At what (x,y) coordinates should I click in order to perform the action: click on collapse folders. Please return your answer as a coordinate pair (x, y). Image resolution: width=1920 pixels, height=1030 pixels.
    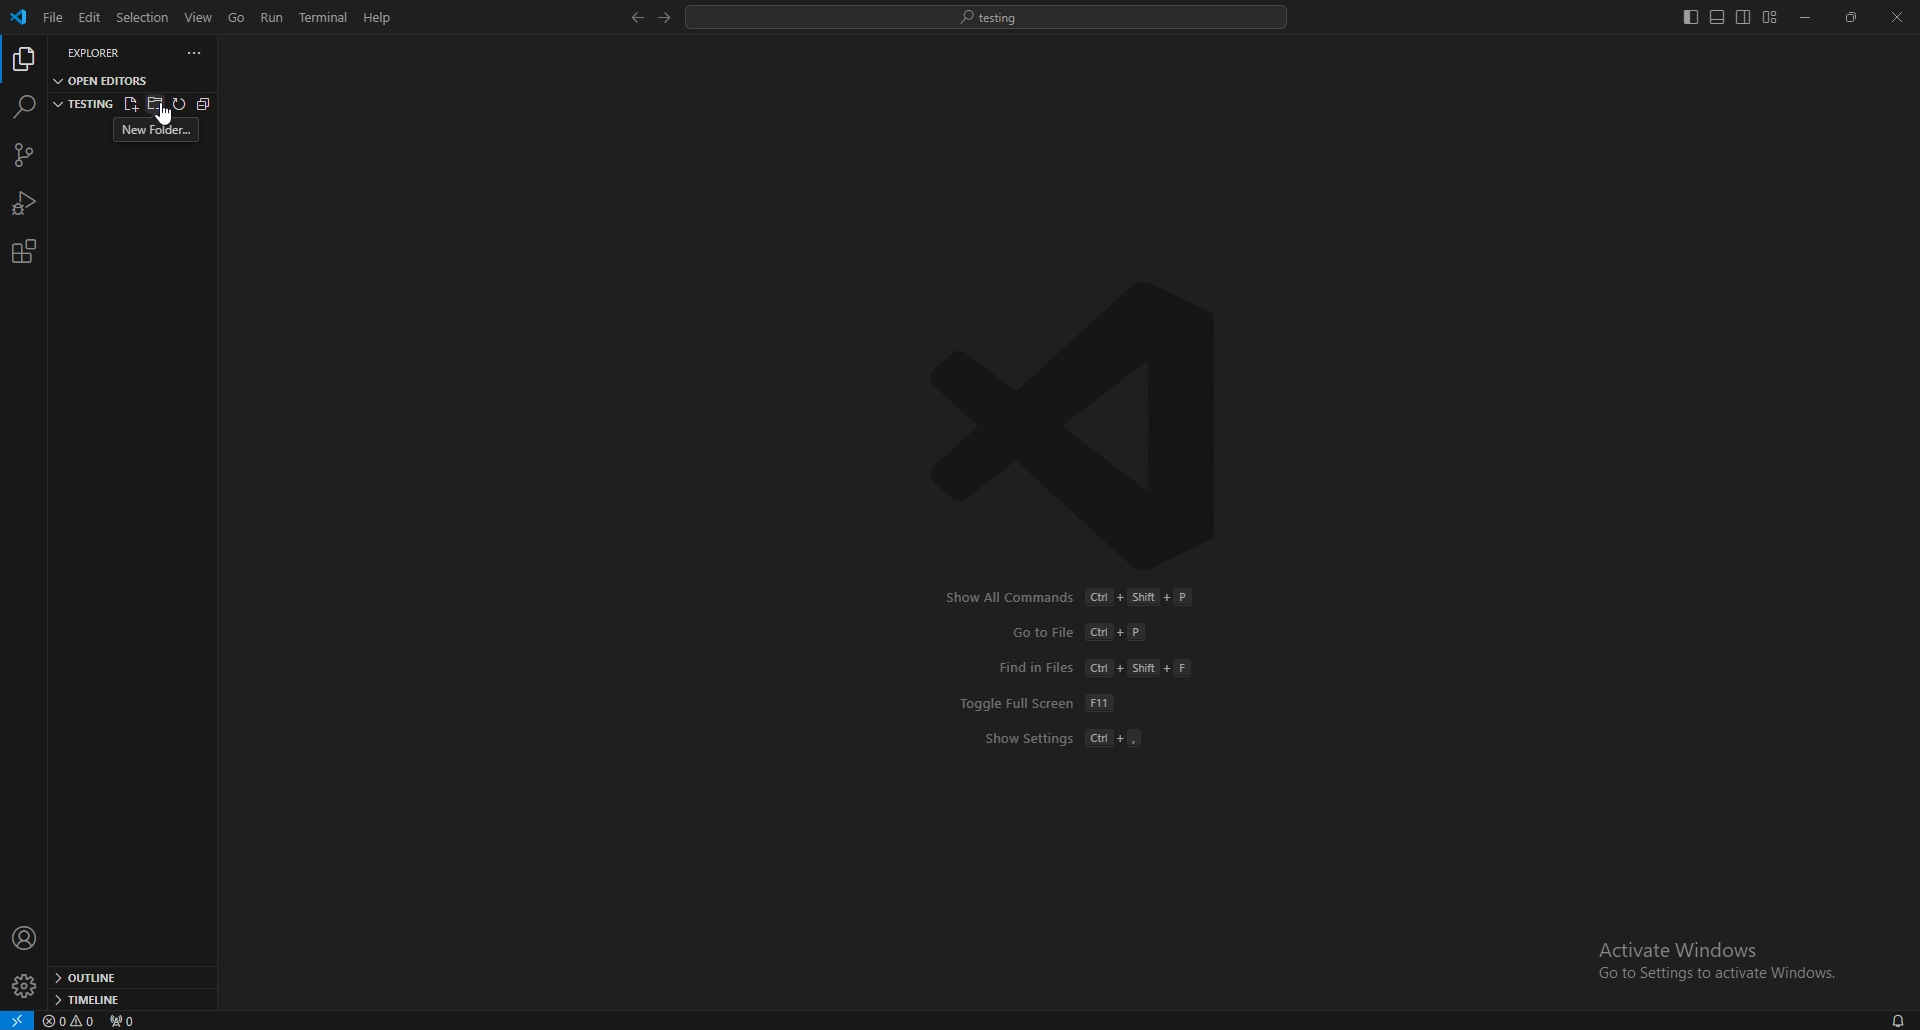
    Looking at the image, I should click on (202, 105).